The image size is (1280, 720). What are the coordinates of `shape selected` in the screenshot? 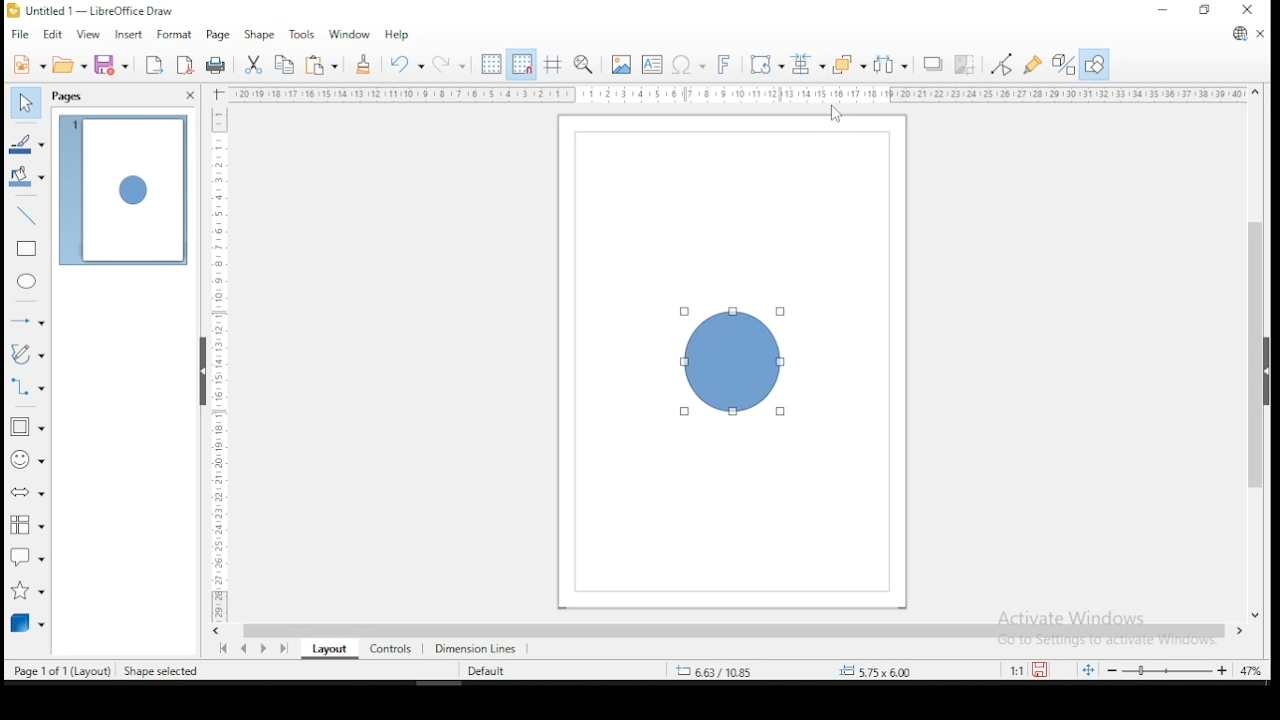 It's located at (163, 672).